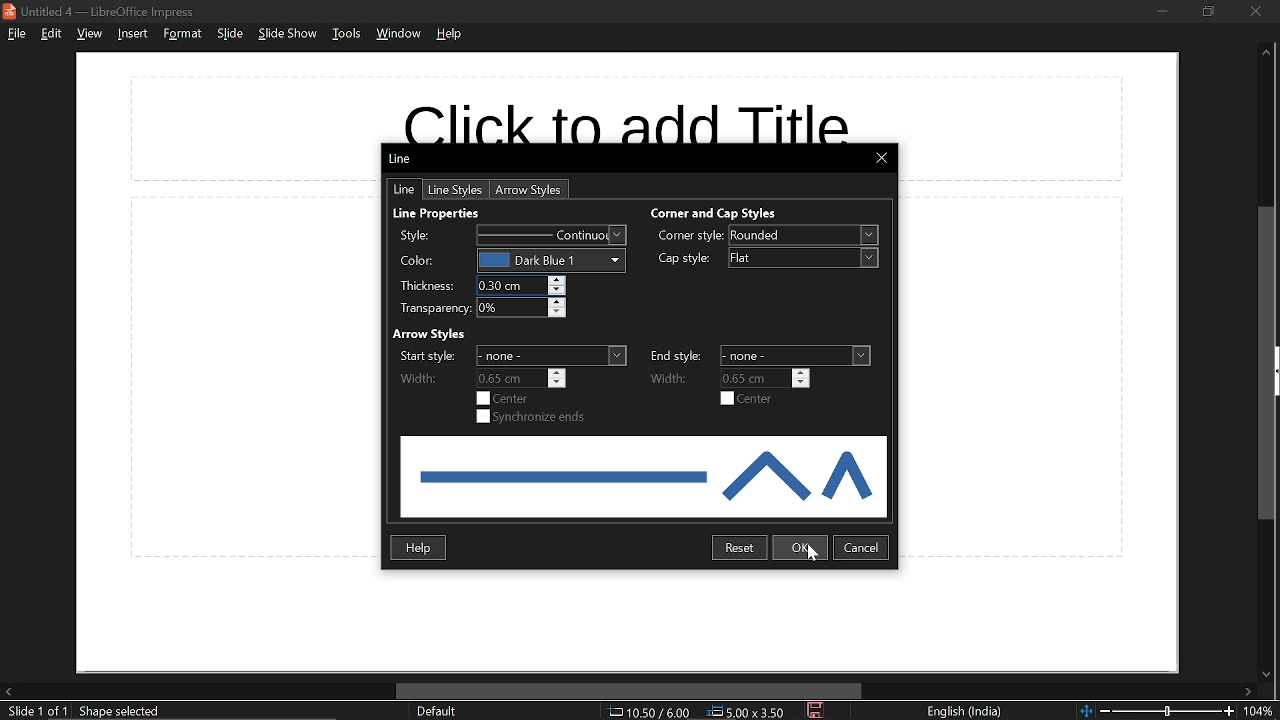 This screenshot has width=1280, height=720. I want to click on restart, so click(738, 546).